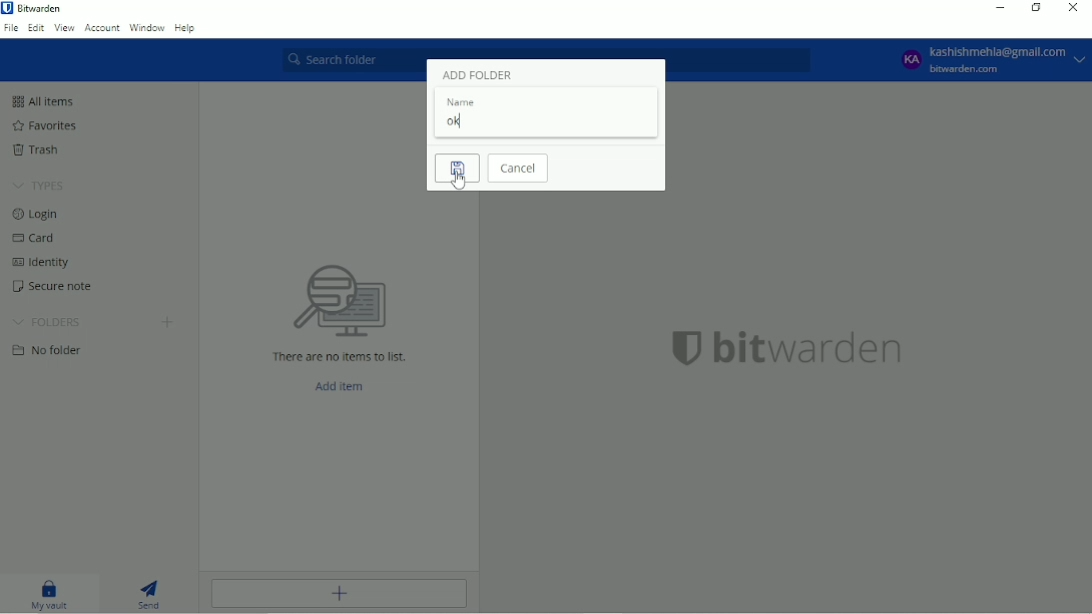 This screenshot has width=1092, height=614. What do you see at coordinates (64, 28) in the screenshot?
I see `View` at bounding box center [64, 28].